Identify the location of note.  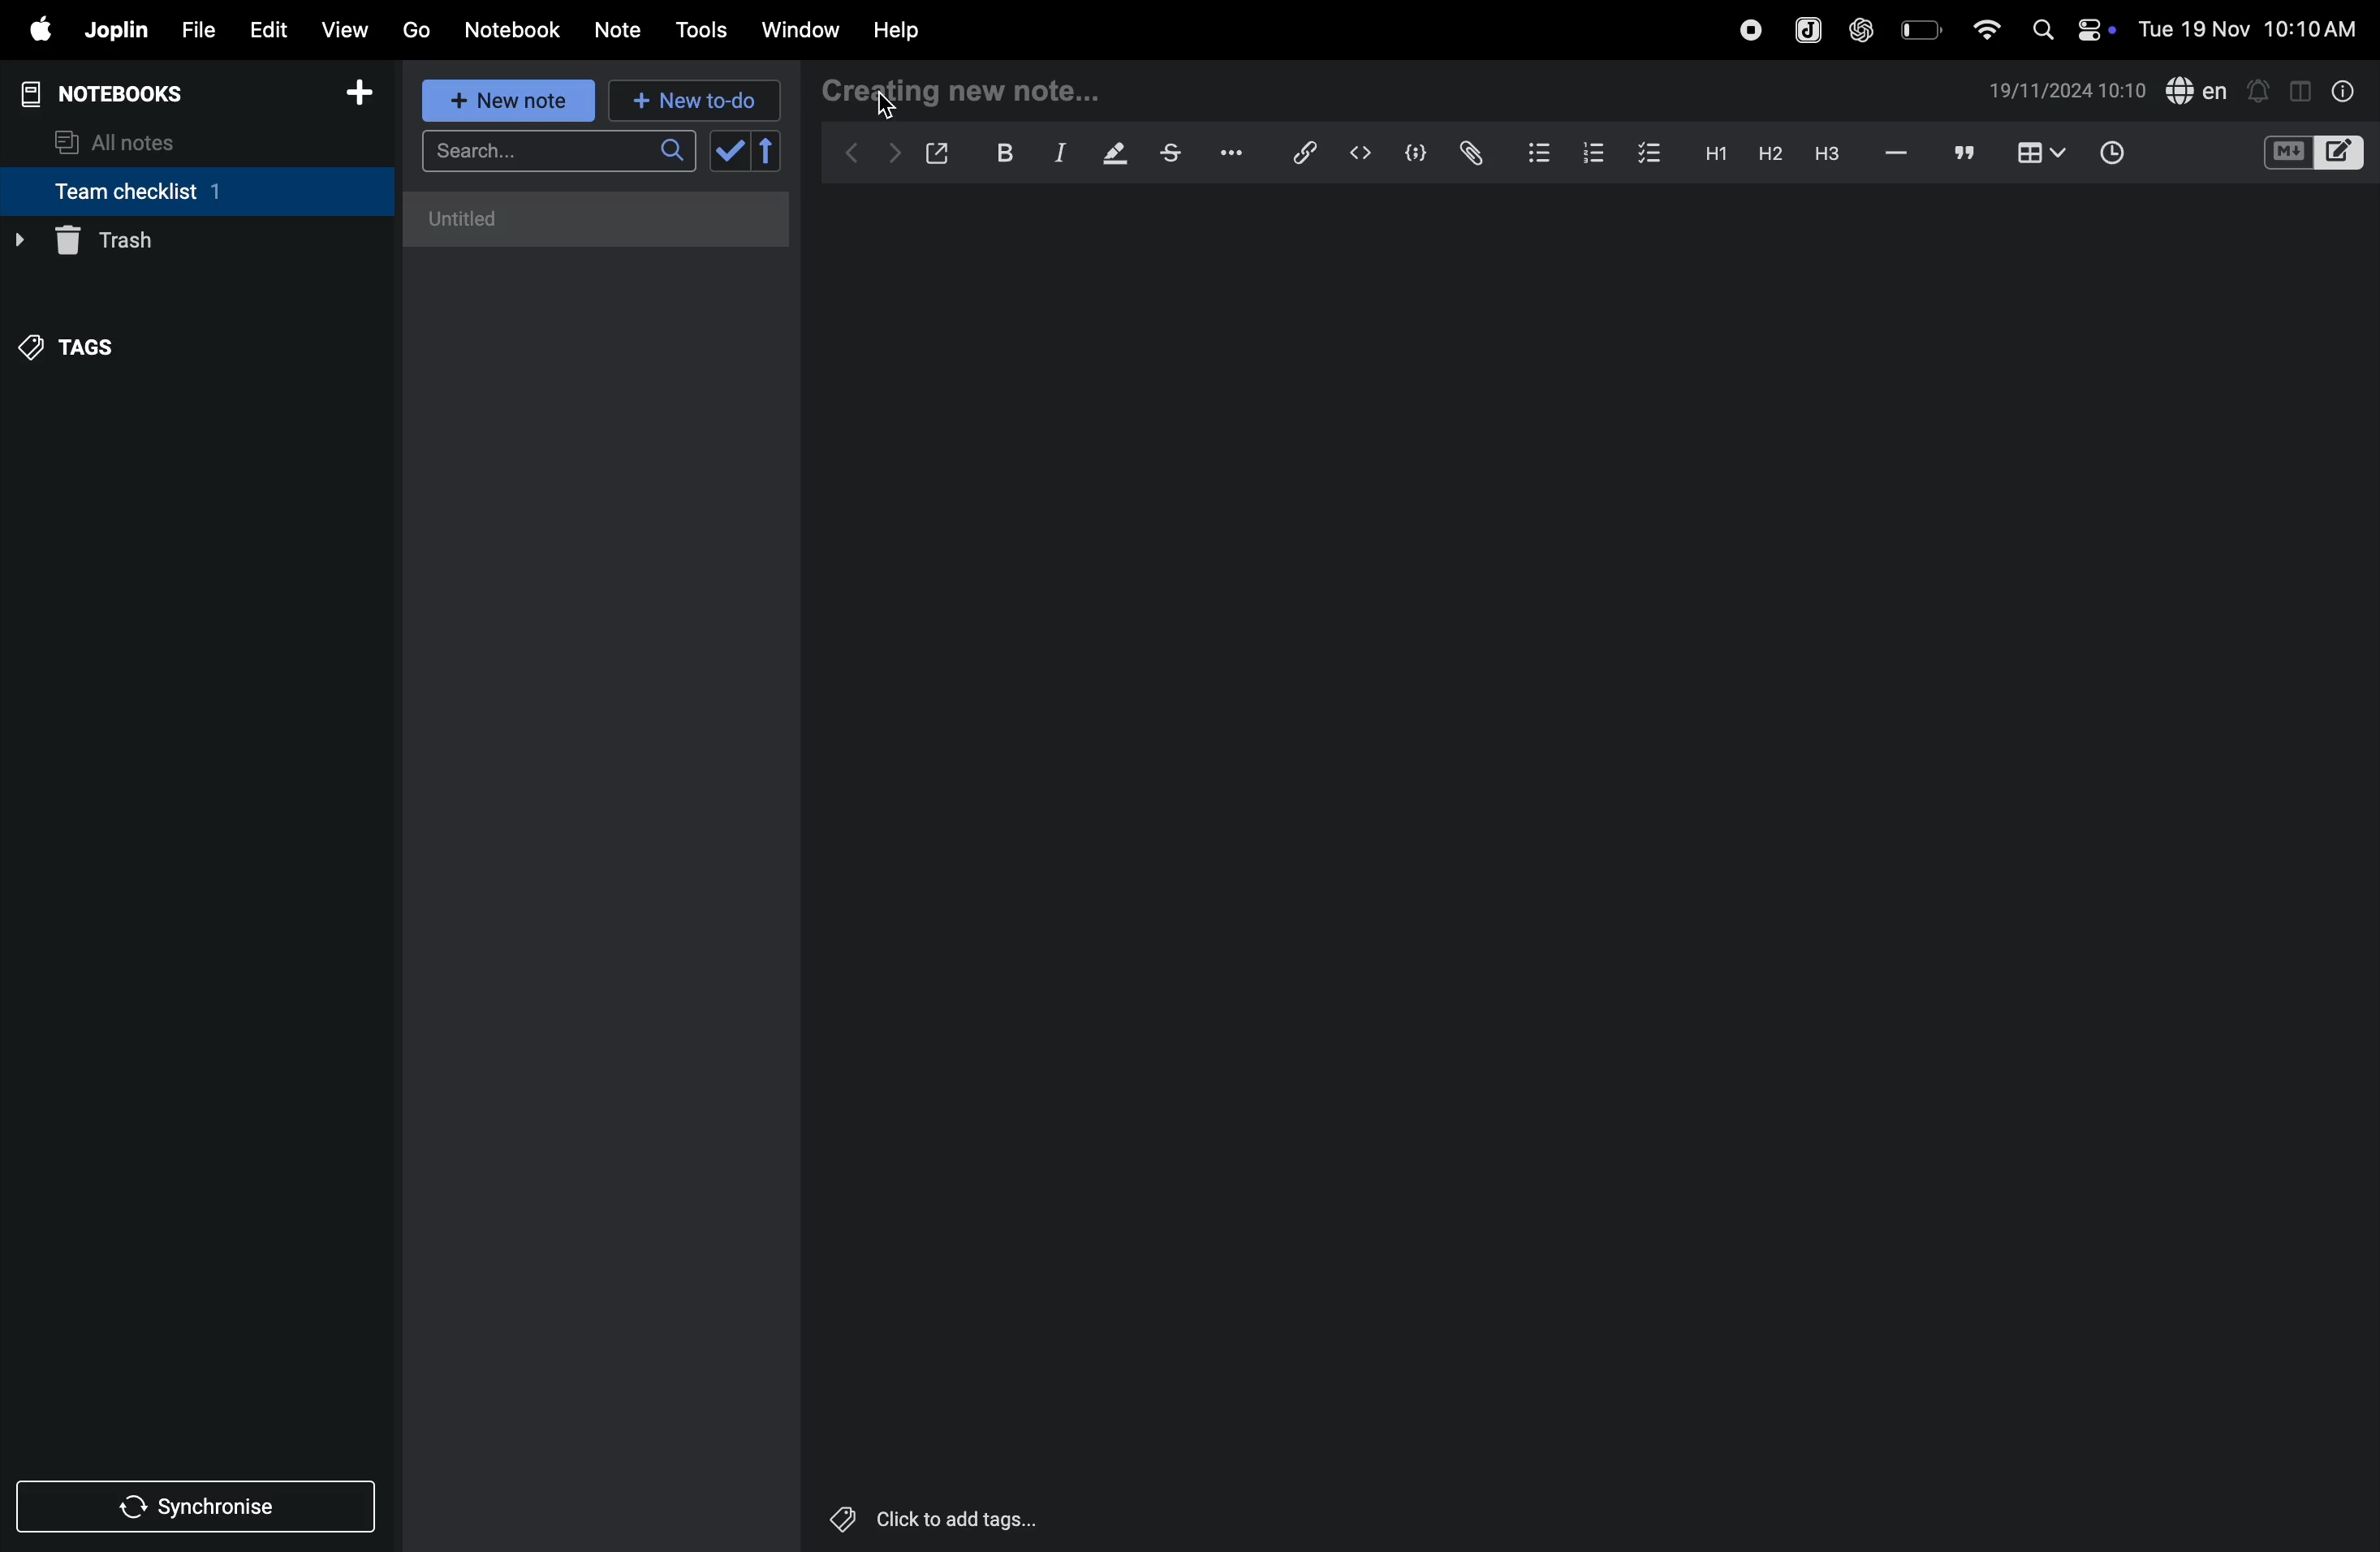
(627, 27).